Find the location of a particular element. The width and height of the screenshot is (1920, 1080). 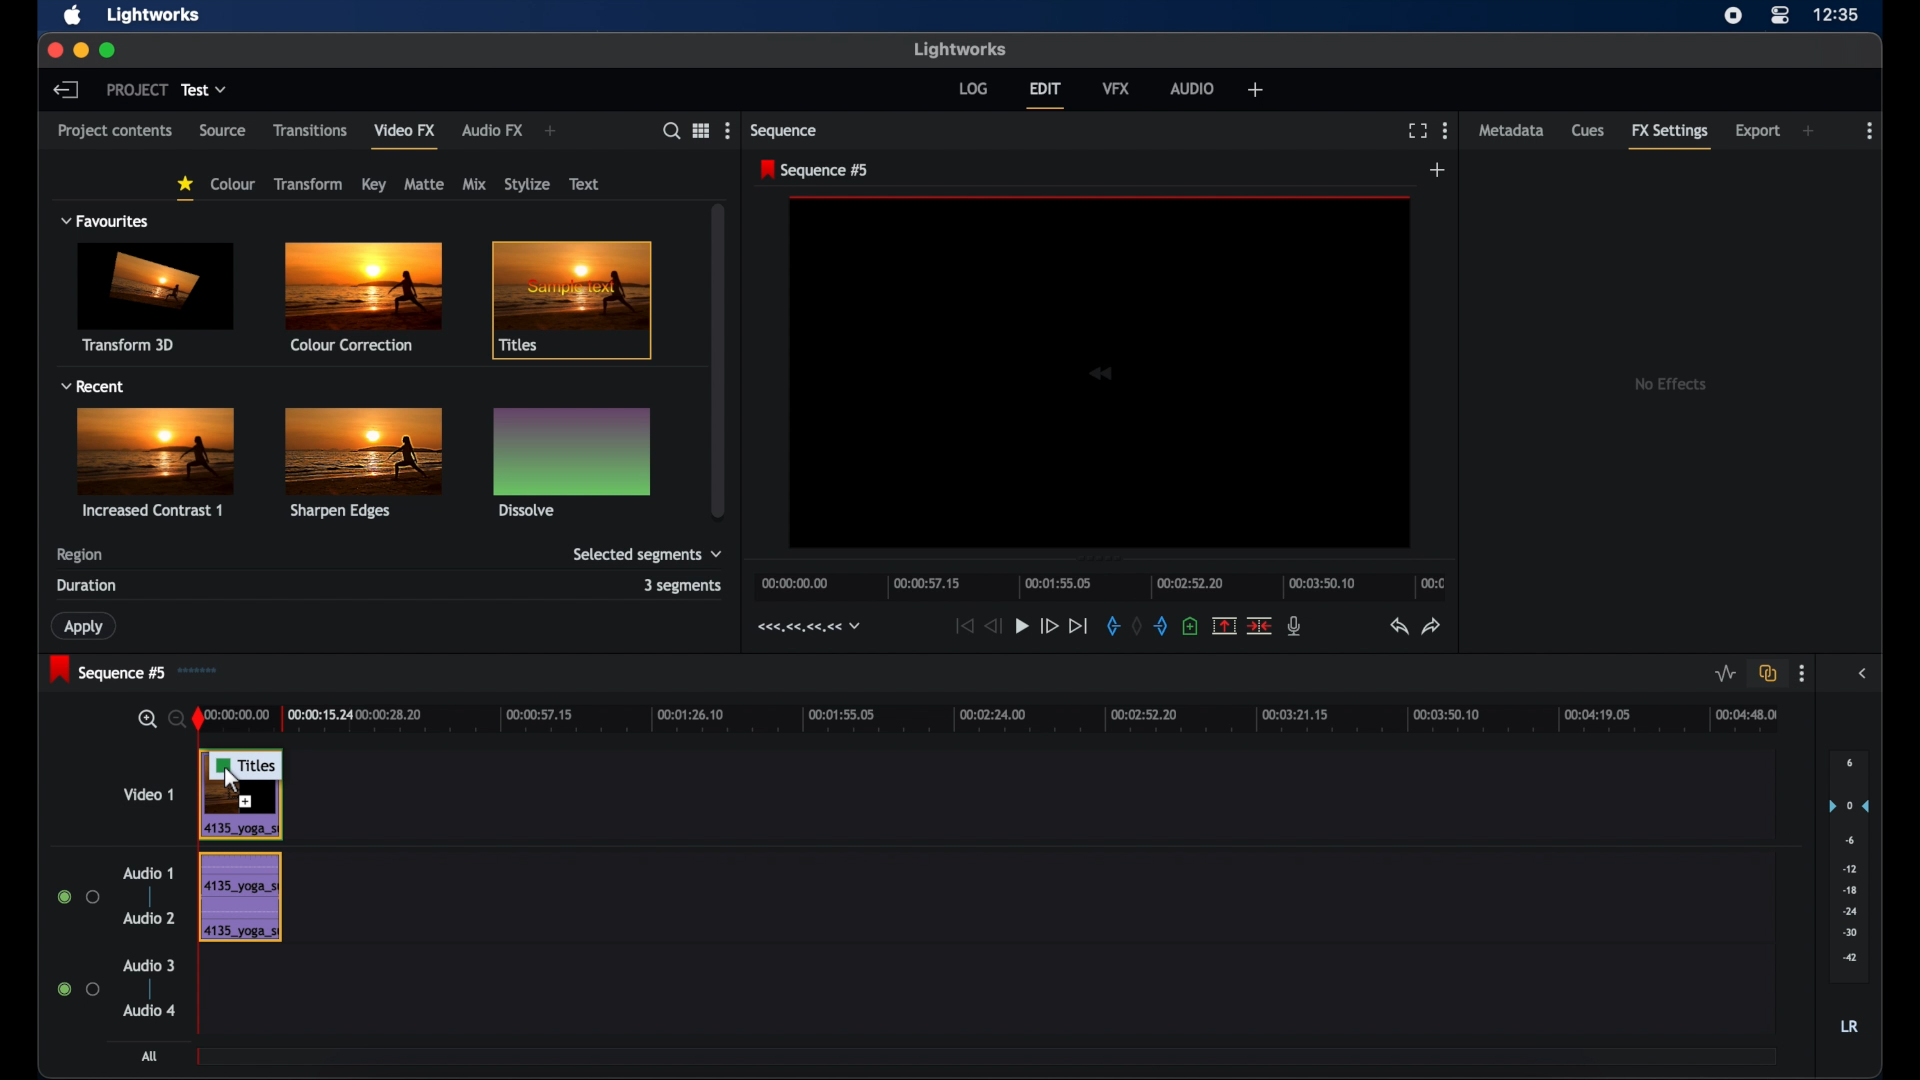

fx settings is located at coordinates (1670, 138).